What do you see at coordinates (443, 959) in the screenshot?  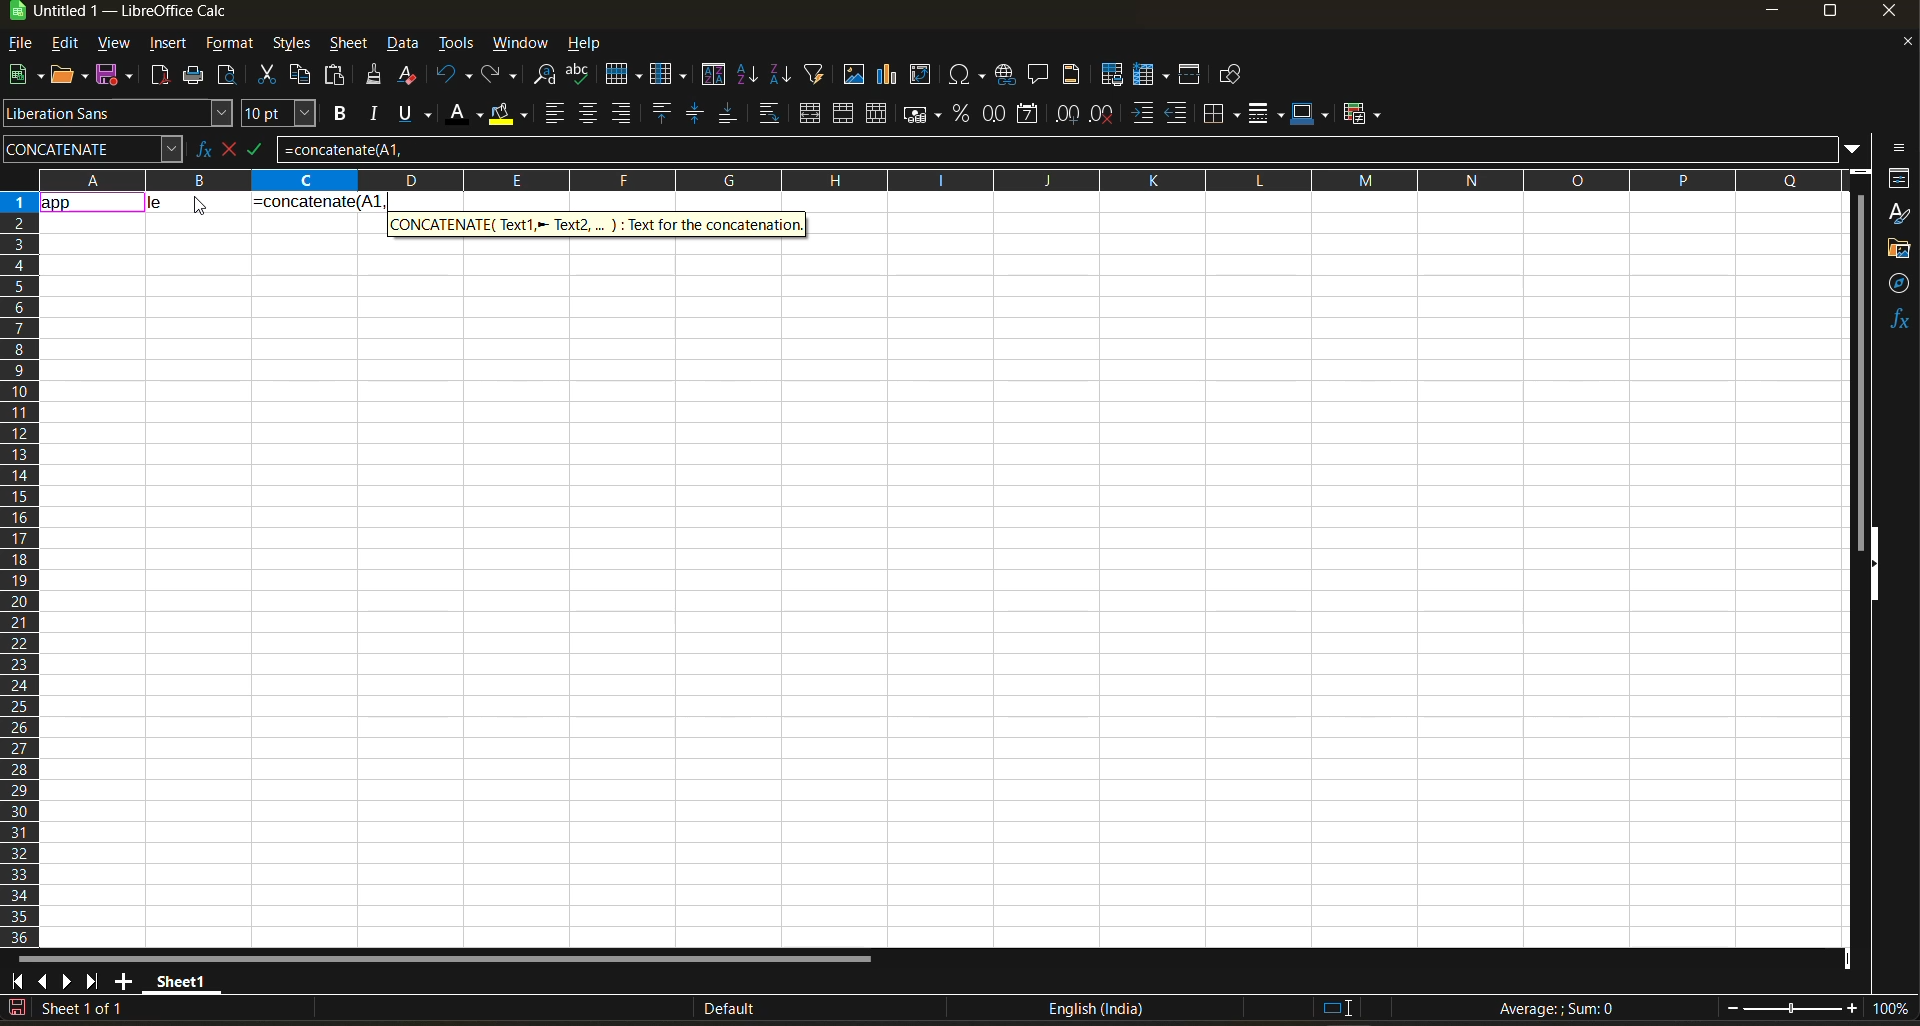 I see `horizontal scroll bar` at bounding box center [443, 959].